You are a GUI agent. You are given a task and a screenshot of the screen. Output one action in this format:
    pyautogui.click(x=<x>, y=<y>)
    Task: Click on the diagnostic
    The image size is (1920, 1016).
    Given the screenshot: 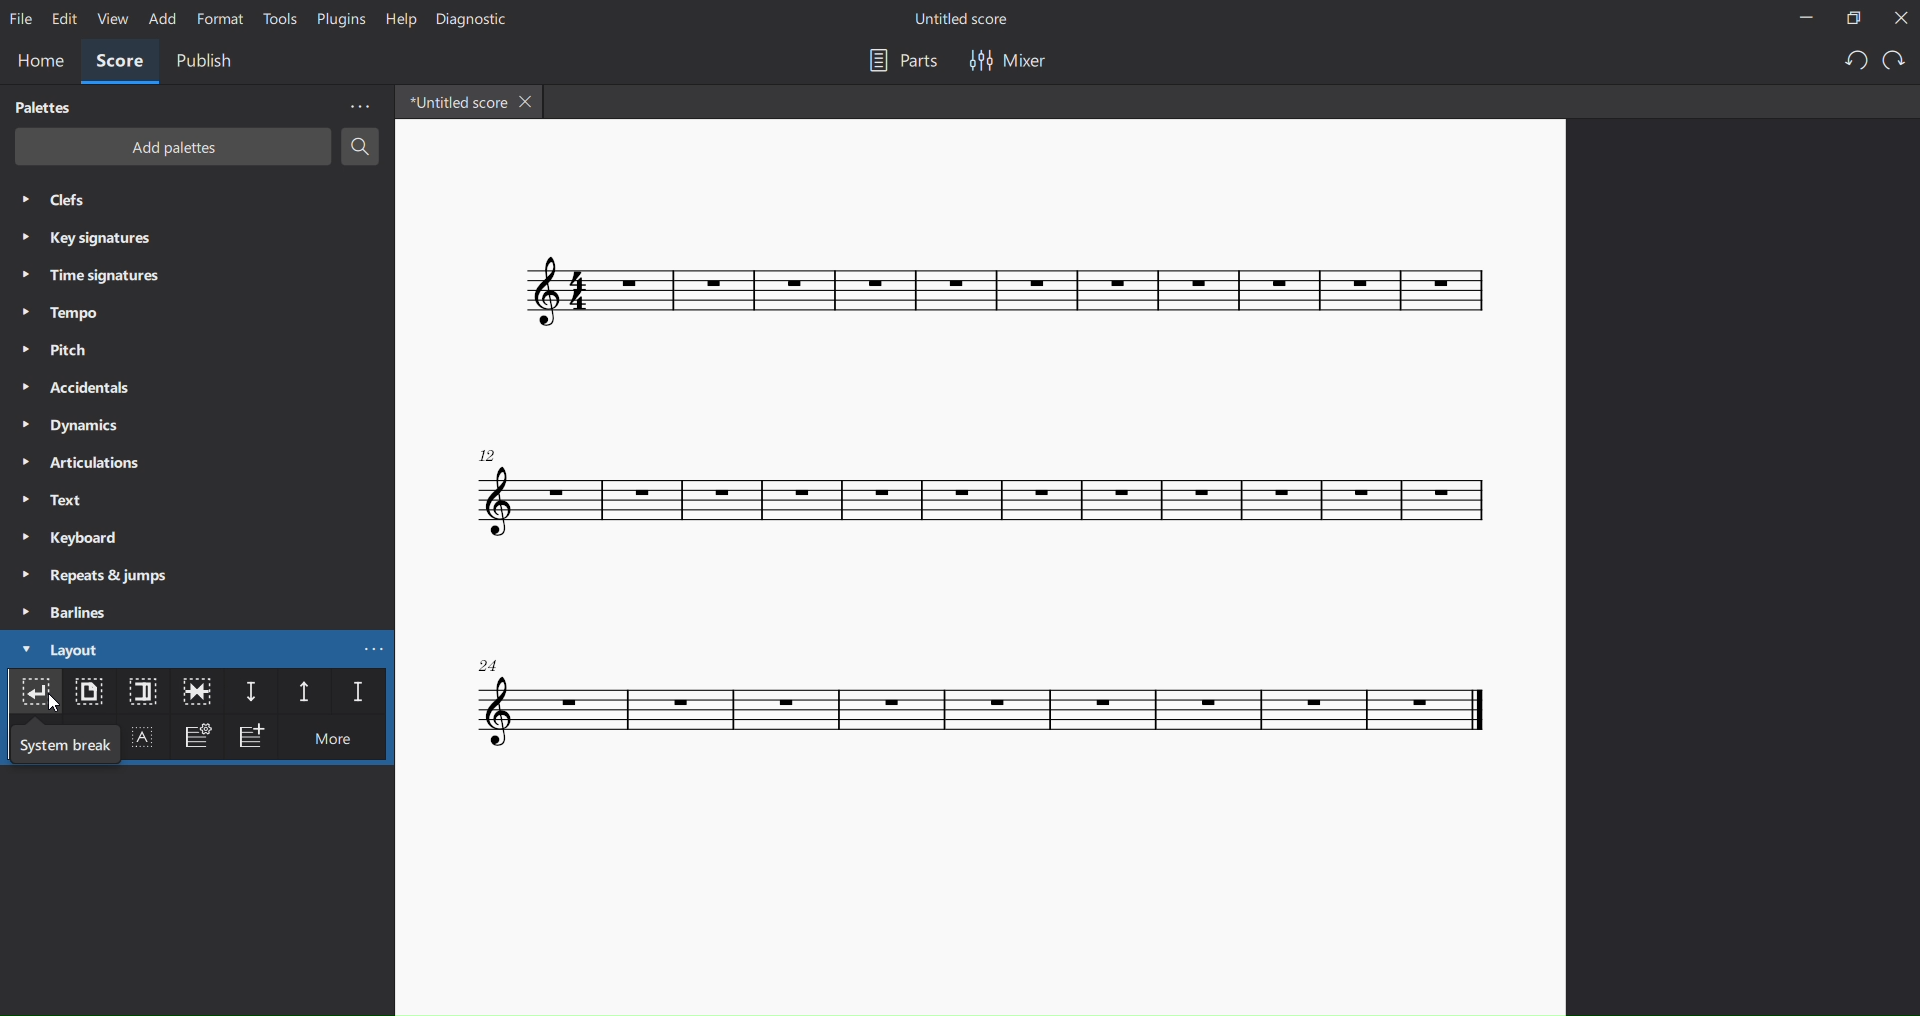 What is the action you would take?
    pyautogui.click(x=469, y=19)
    